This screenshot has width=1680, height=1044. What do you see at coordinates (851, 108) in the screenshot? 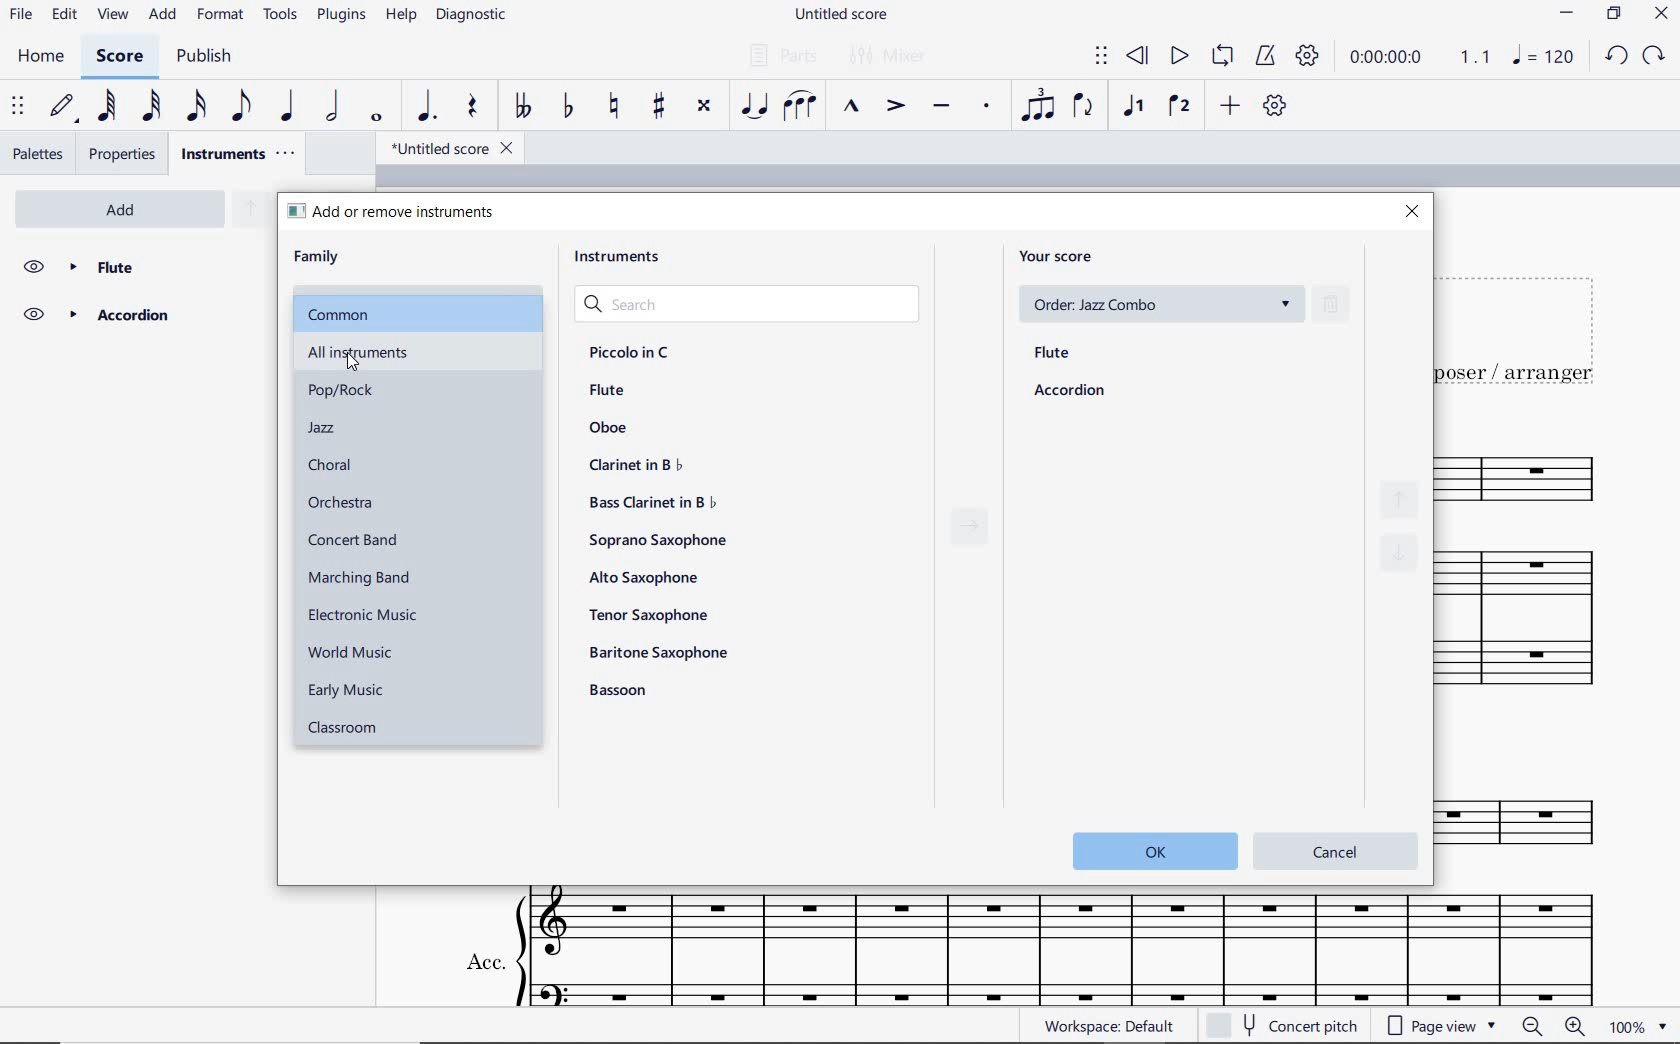
I see `marcato` at bounding box center [851, 108].